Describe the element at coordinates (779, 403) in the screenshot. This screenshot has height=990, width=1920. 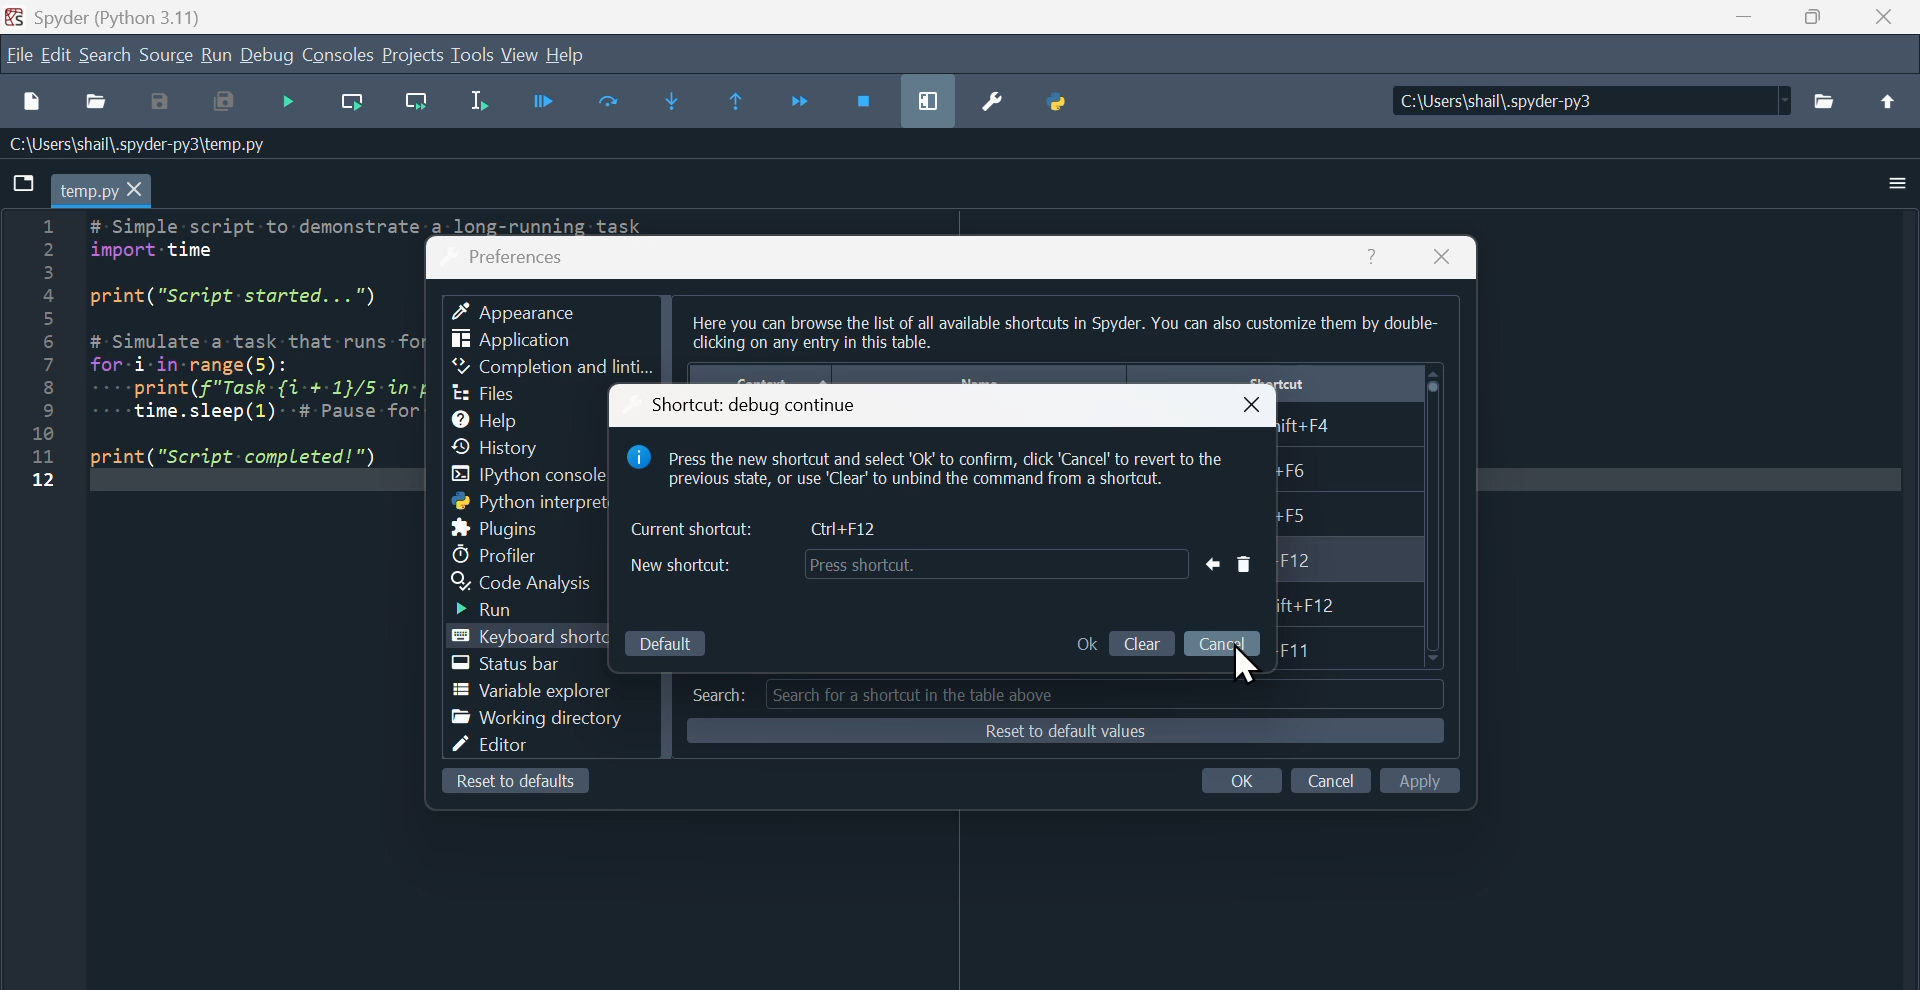
I see `Shortcut debug continue` at that location.